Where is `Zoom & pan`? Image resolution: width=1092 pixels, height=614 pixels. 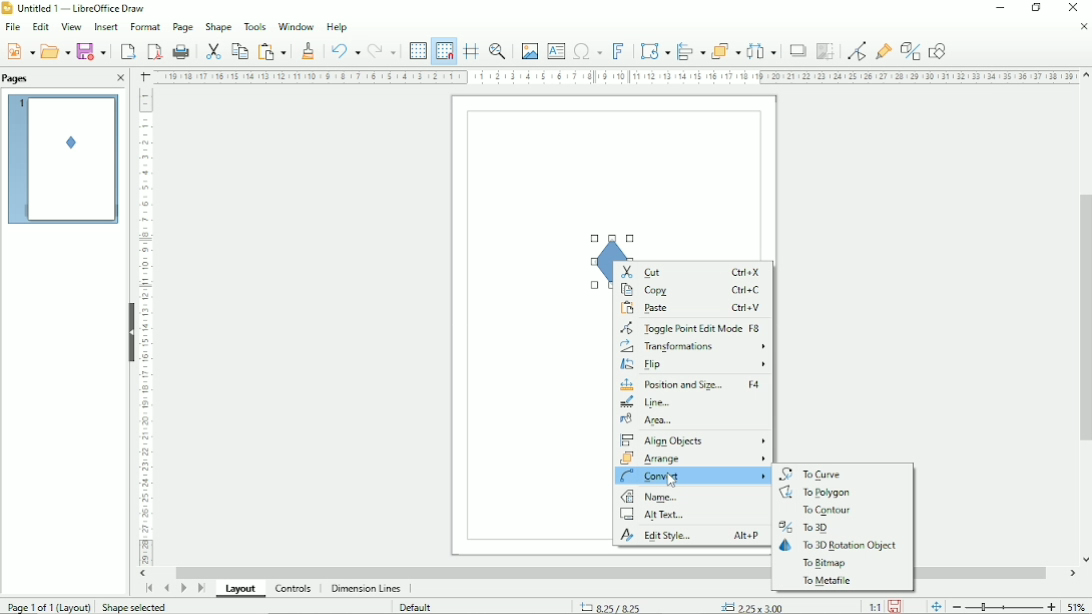 Zoom & pan is located at coordinates (499, 51).